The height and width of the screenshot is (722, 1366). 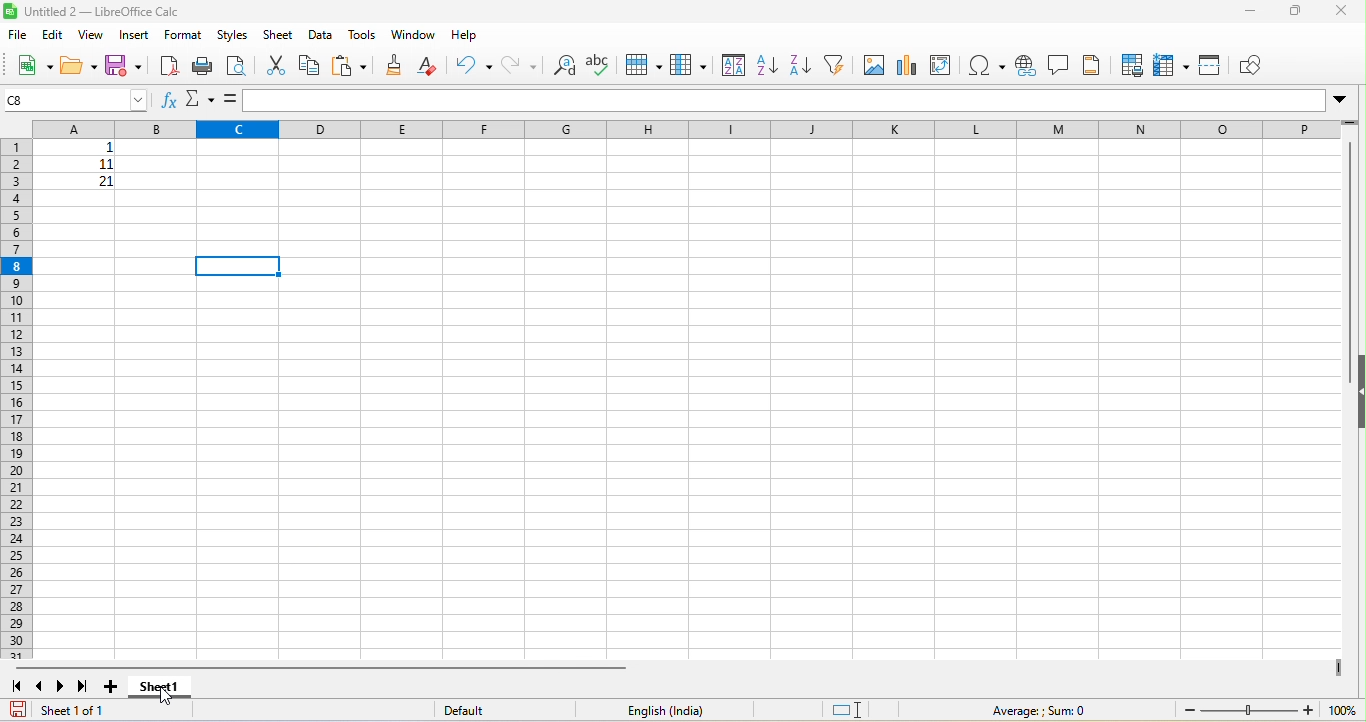 I want to click on vertical scroll bar, so click(x=1352, y=247).